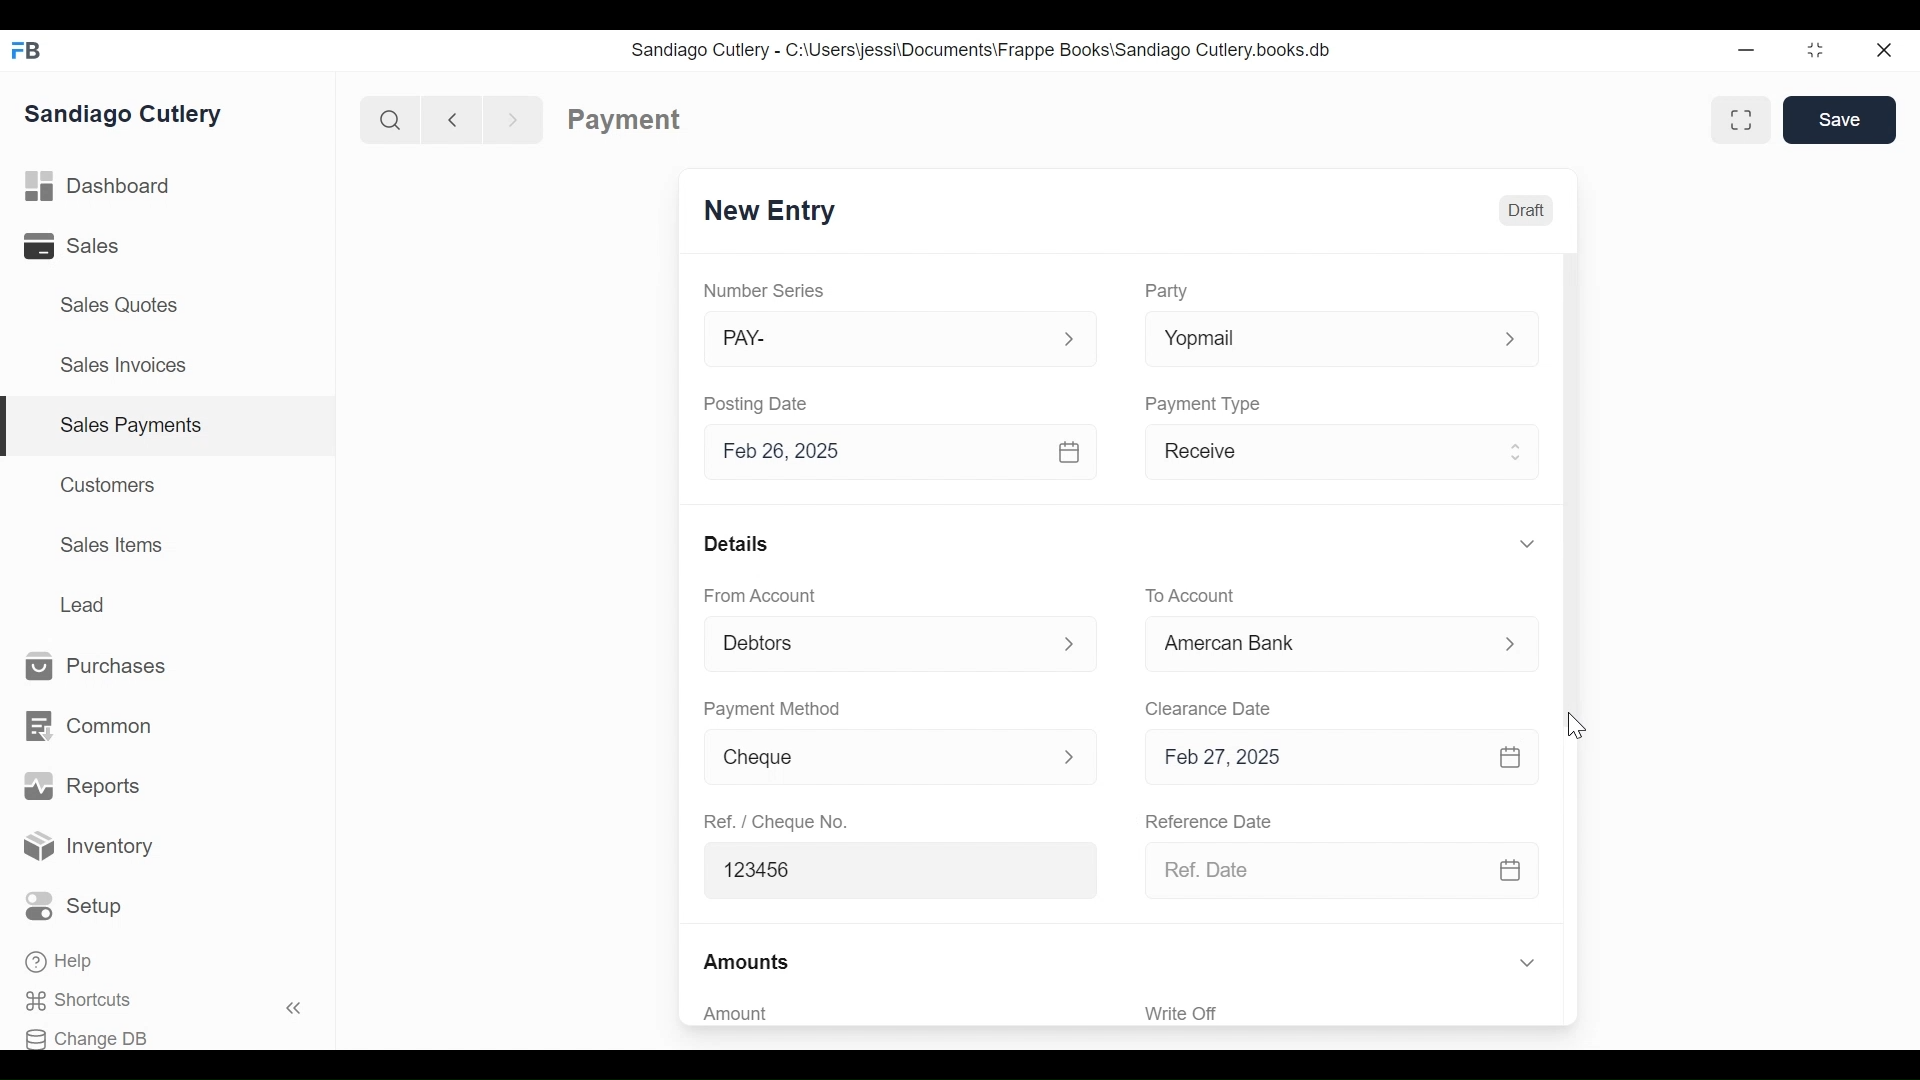 The width and height of the screenshot is (1920, 1080). I want to click on ‘Write Off, so click(1344, 1013).